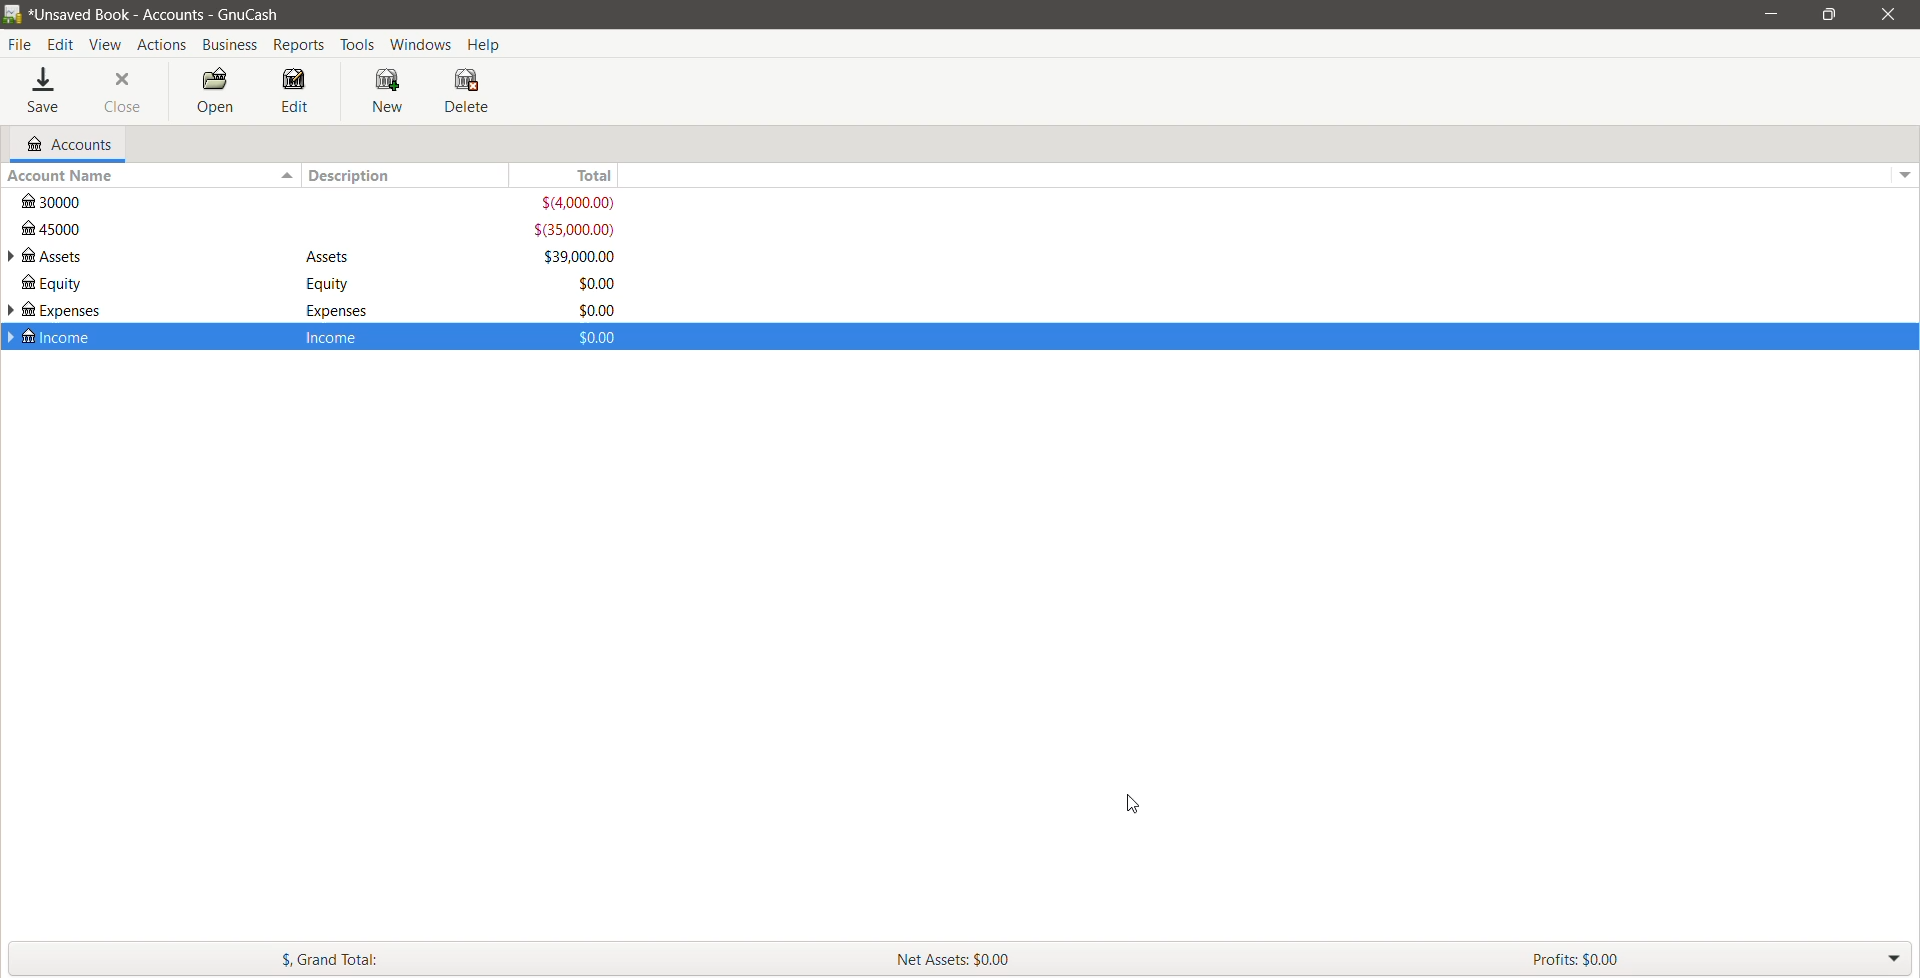 This screenshot has height=978, width=1920. Describe the element at coordinates (12, 337) in the screenshot. I see `expand subaccounts` at that location.